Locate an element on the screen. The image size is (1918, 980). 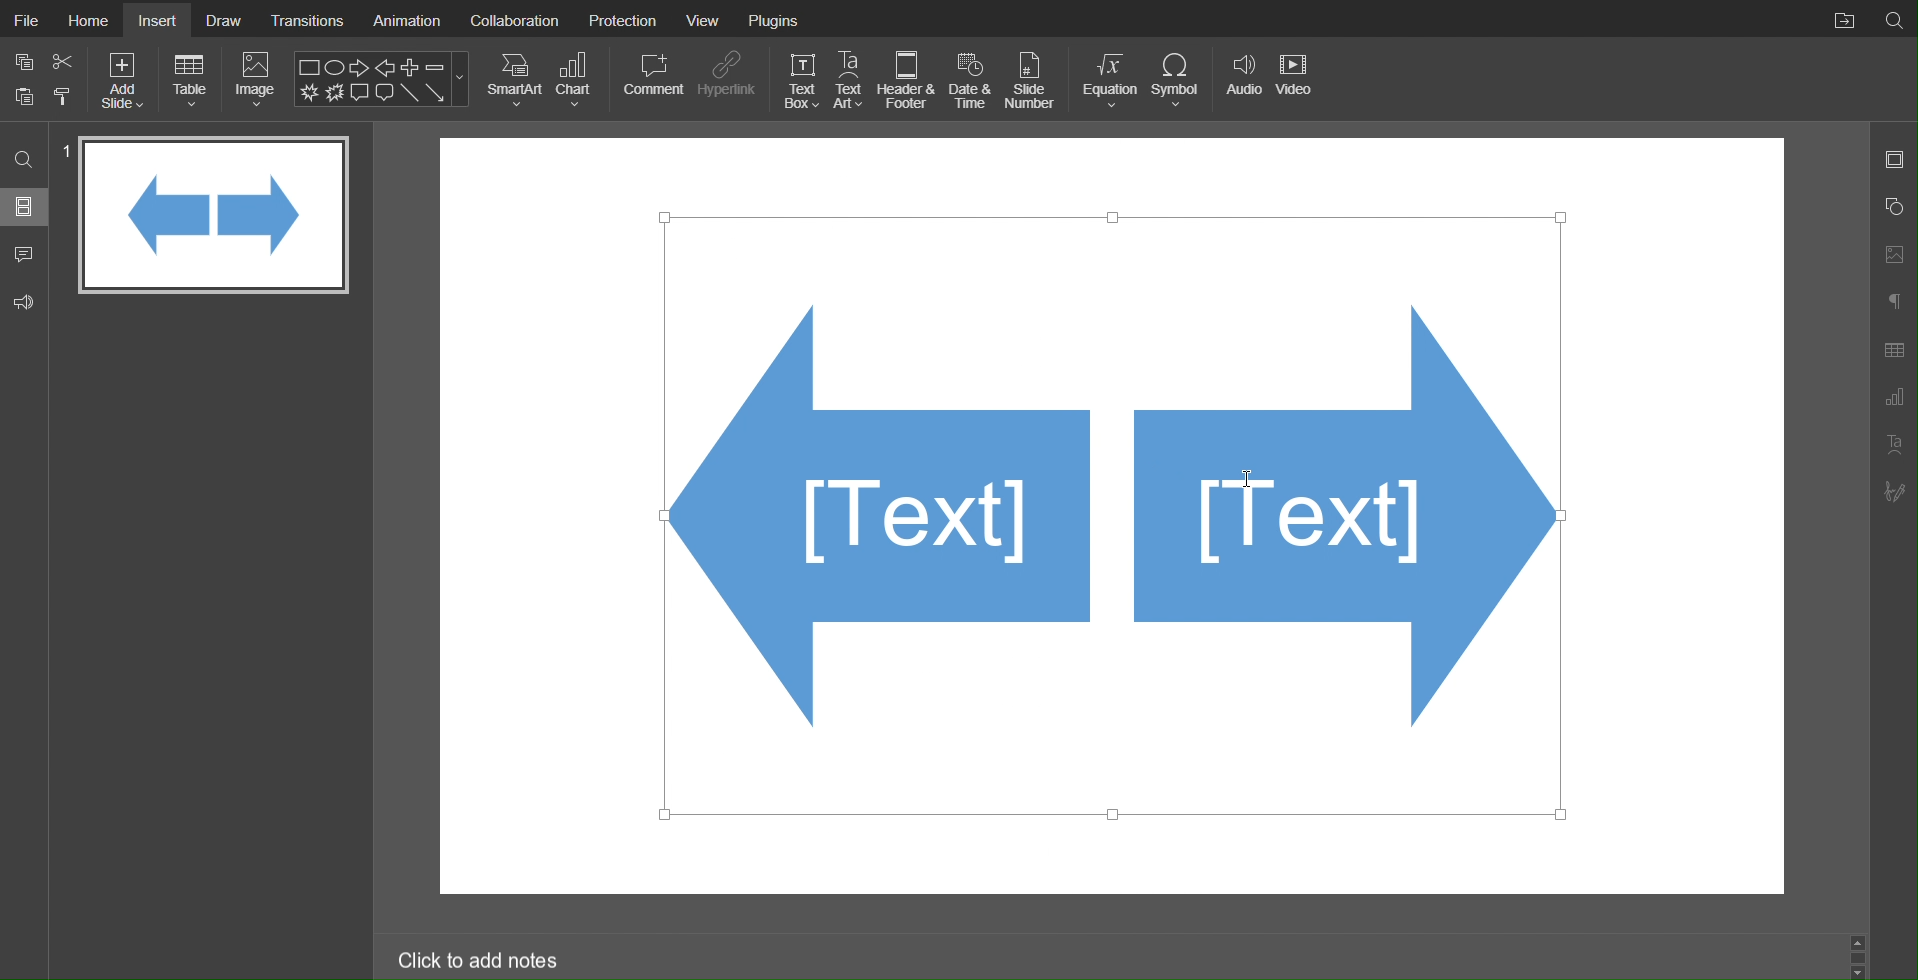
Signature is located at coordinates (1893, 491).